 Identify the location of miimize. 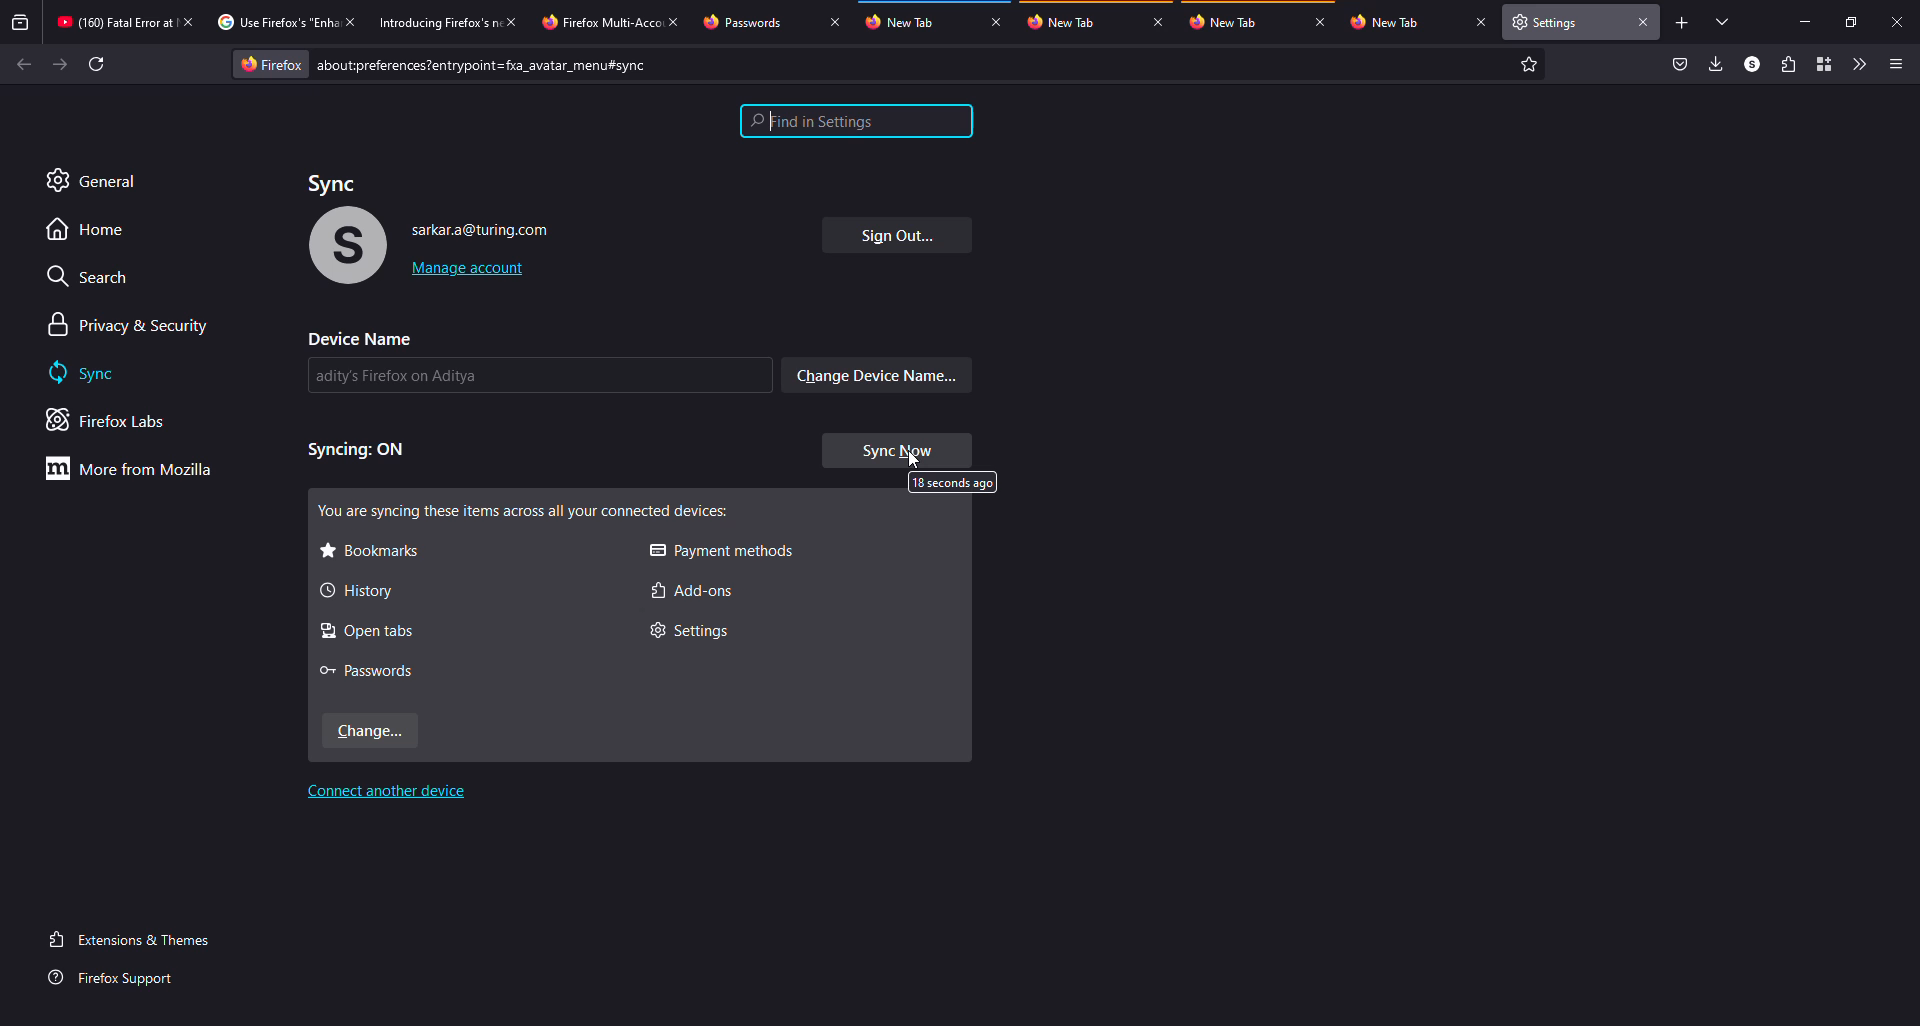
(1806, 22).